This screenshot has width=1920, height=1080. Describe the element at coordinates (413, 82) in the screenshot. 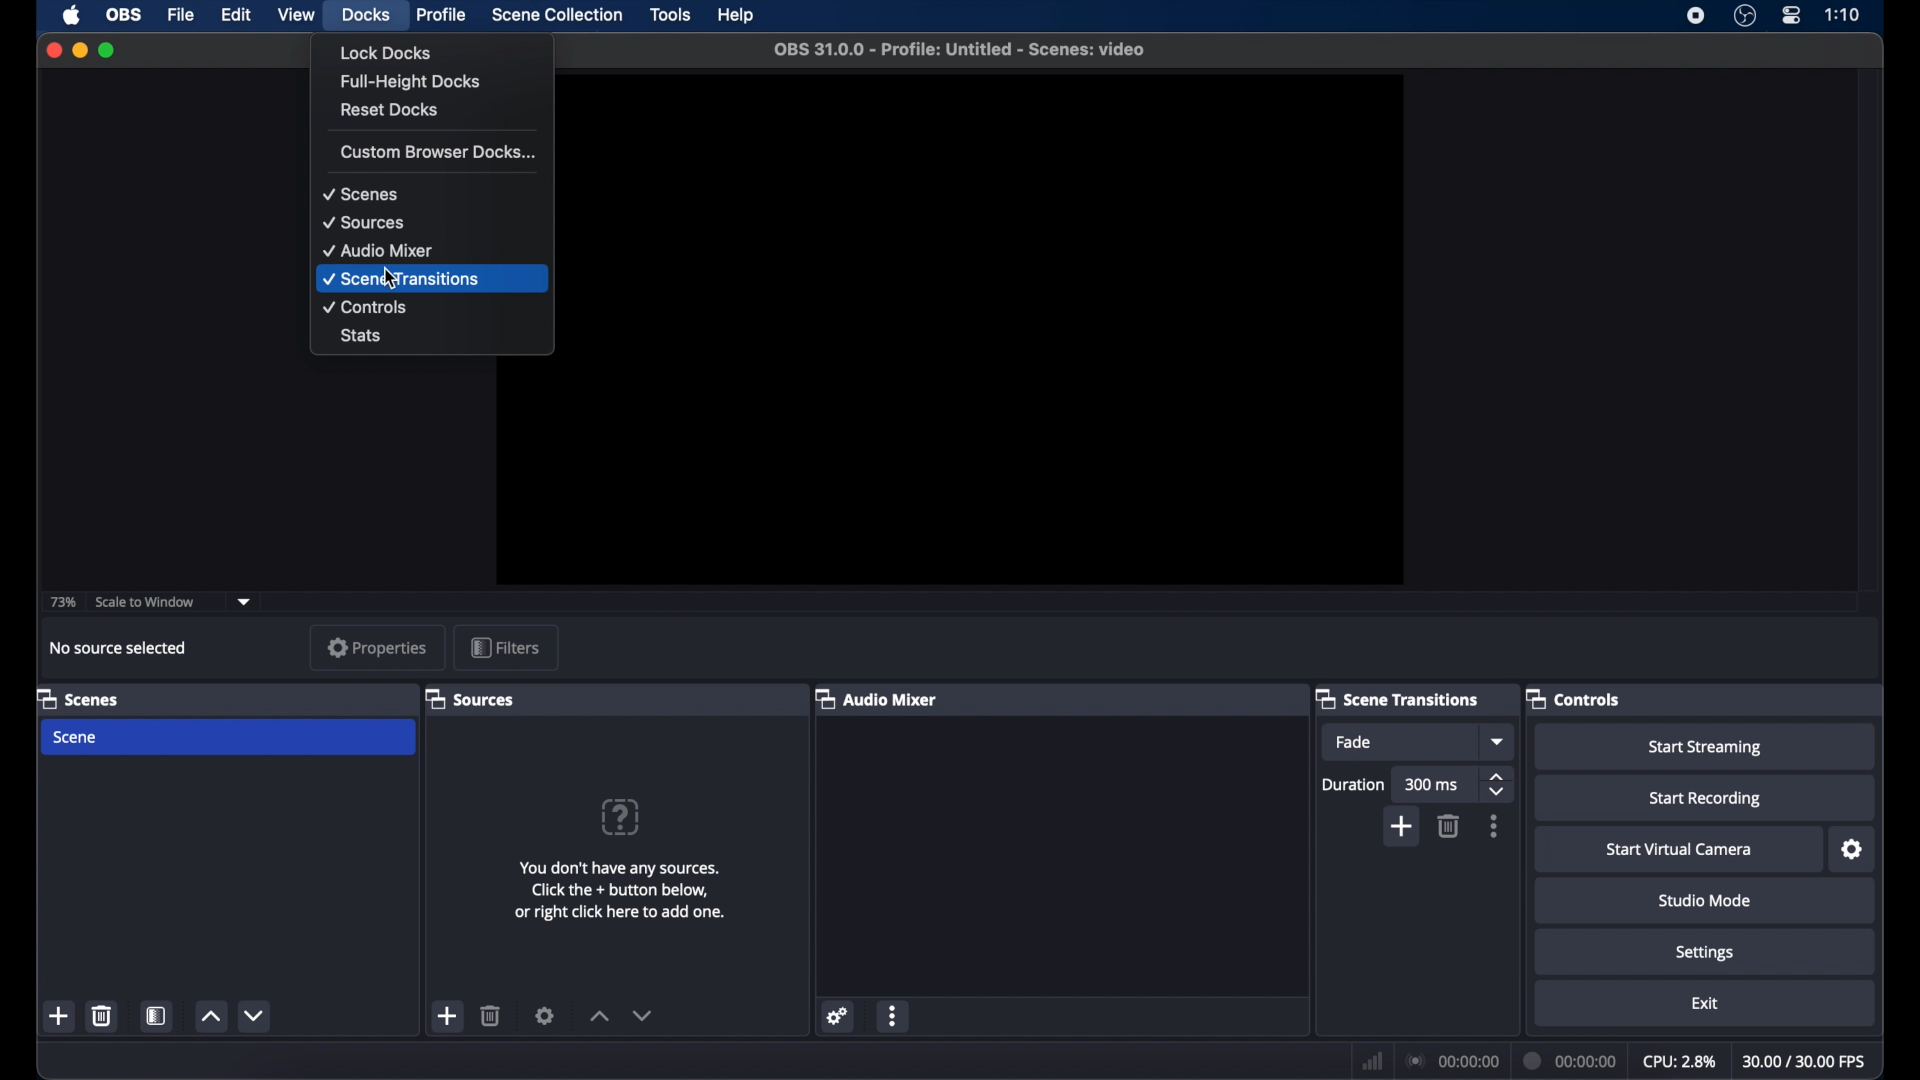

I see `full height docks` at that location.